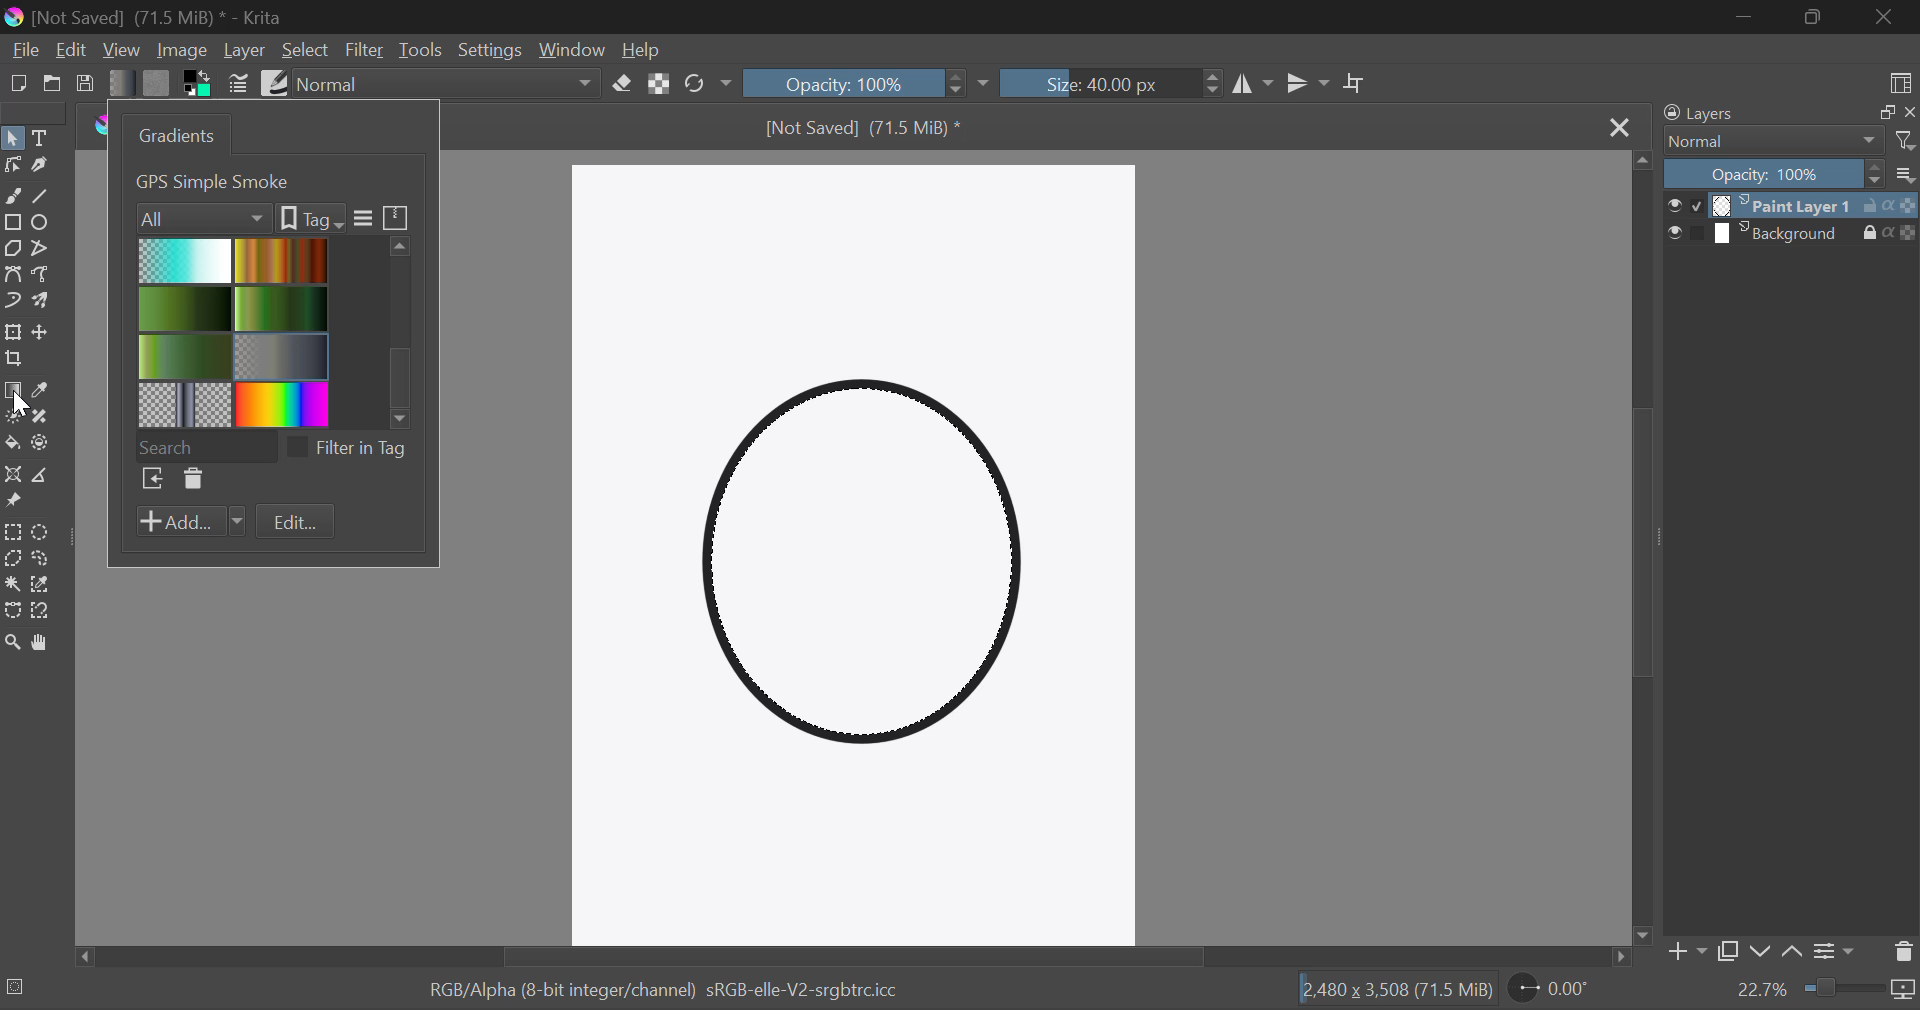  Describe the element at coordinates (187, 357) in the screenshot. I see `3 Green Gradient` at that location.